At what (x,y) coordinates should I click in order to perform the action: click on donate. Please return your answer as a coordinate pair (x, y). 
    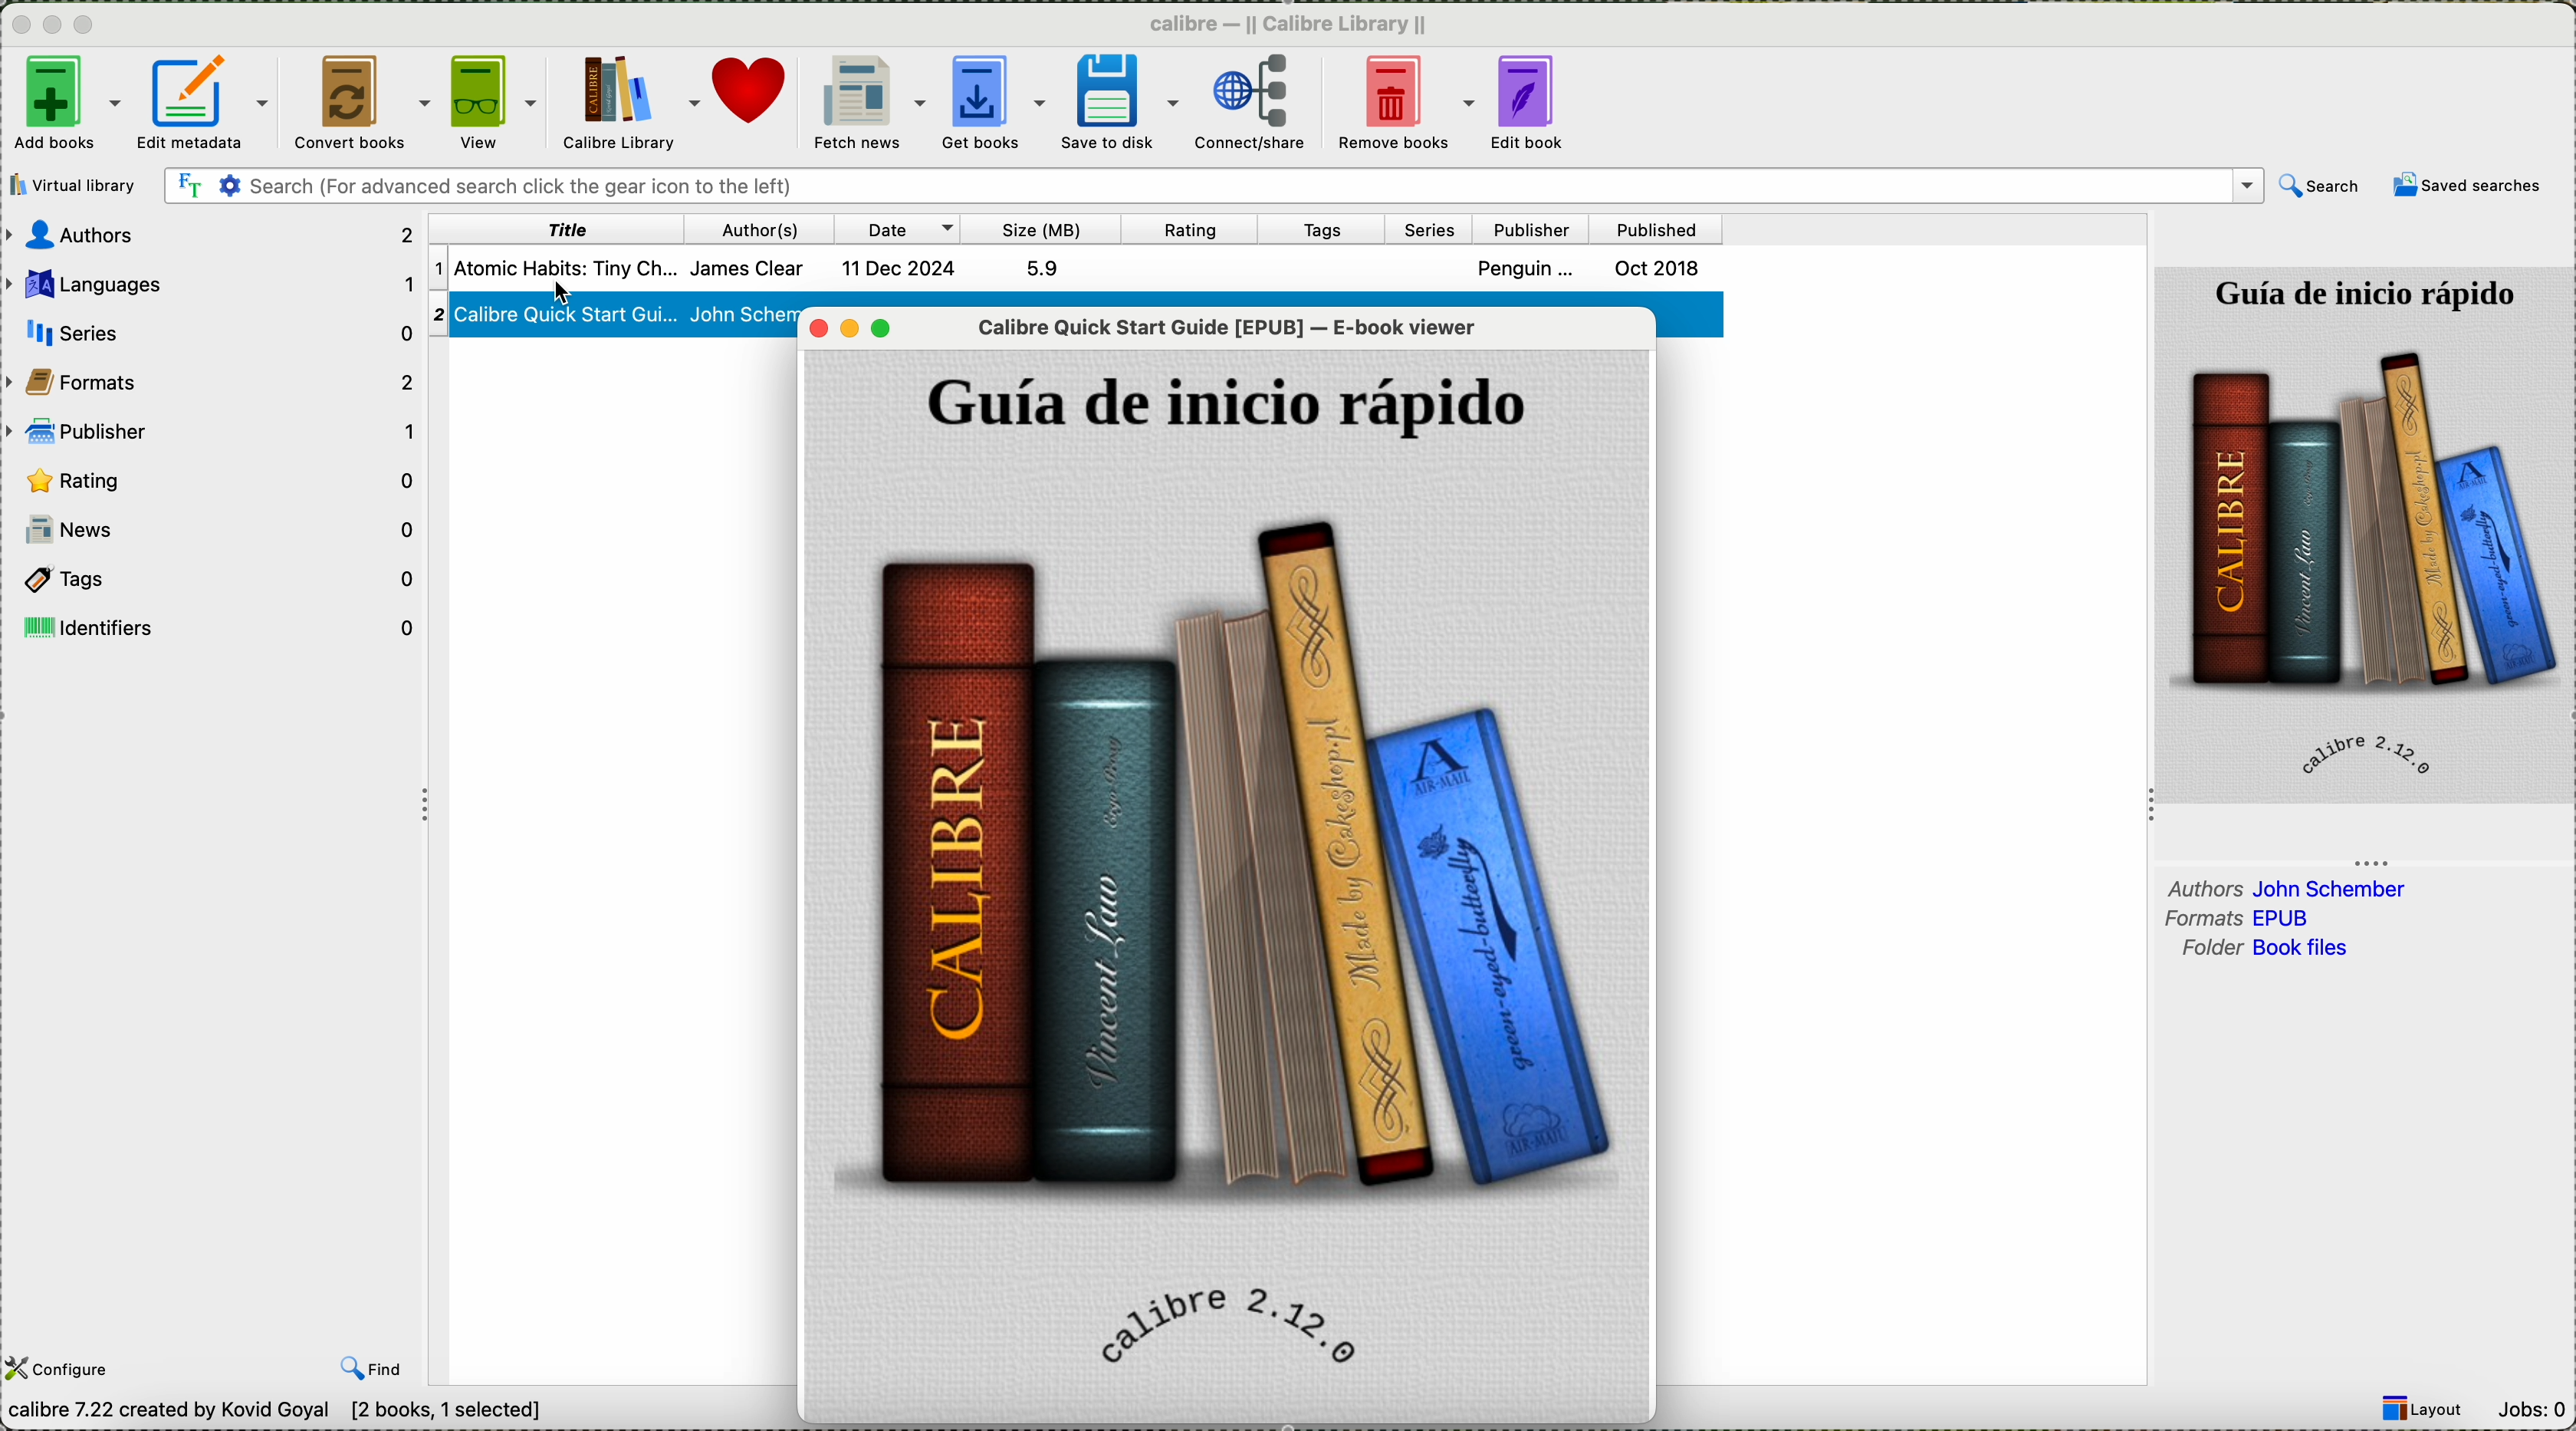
    Looking at the image, I should click on (753, 100).